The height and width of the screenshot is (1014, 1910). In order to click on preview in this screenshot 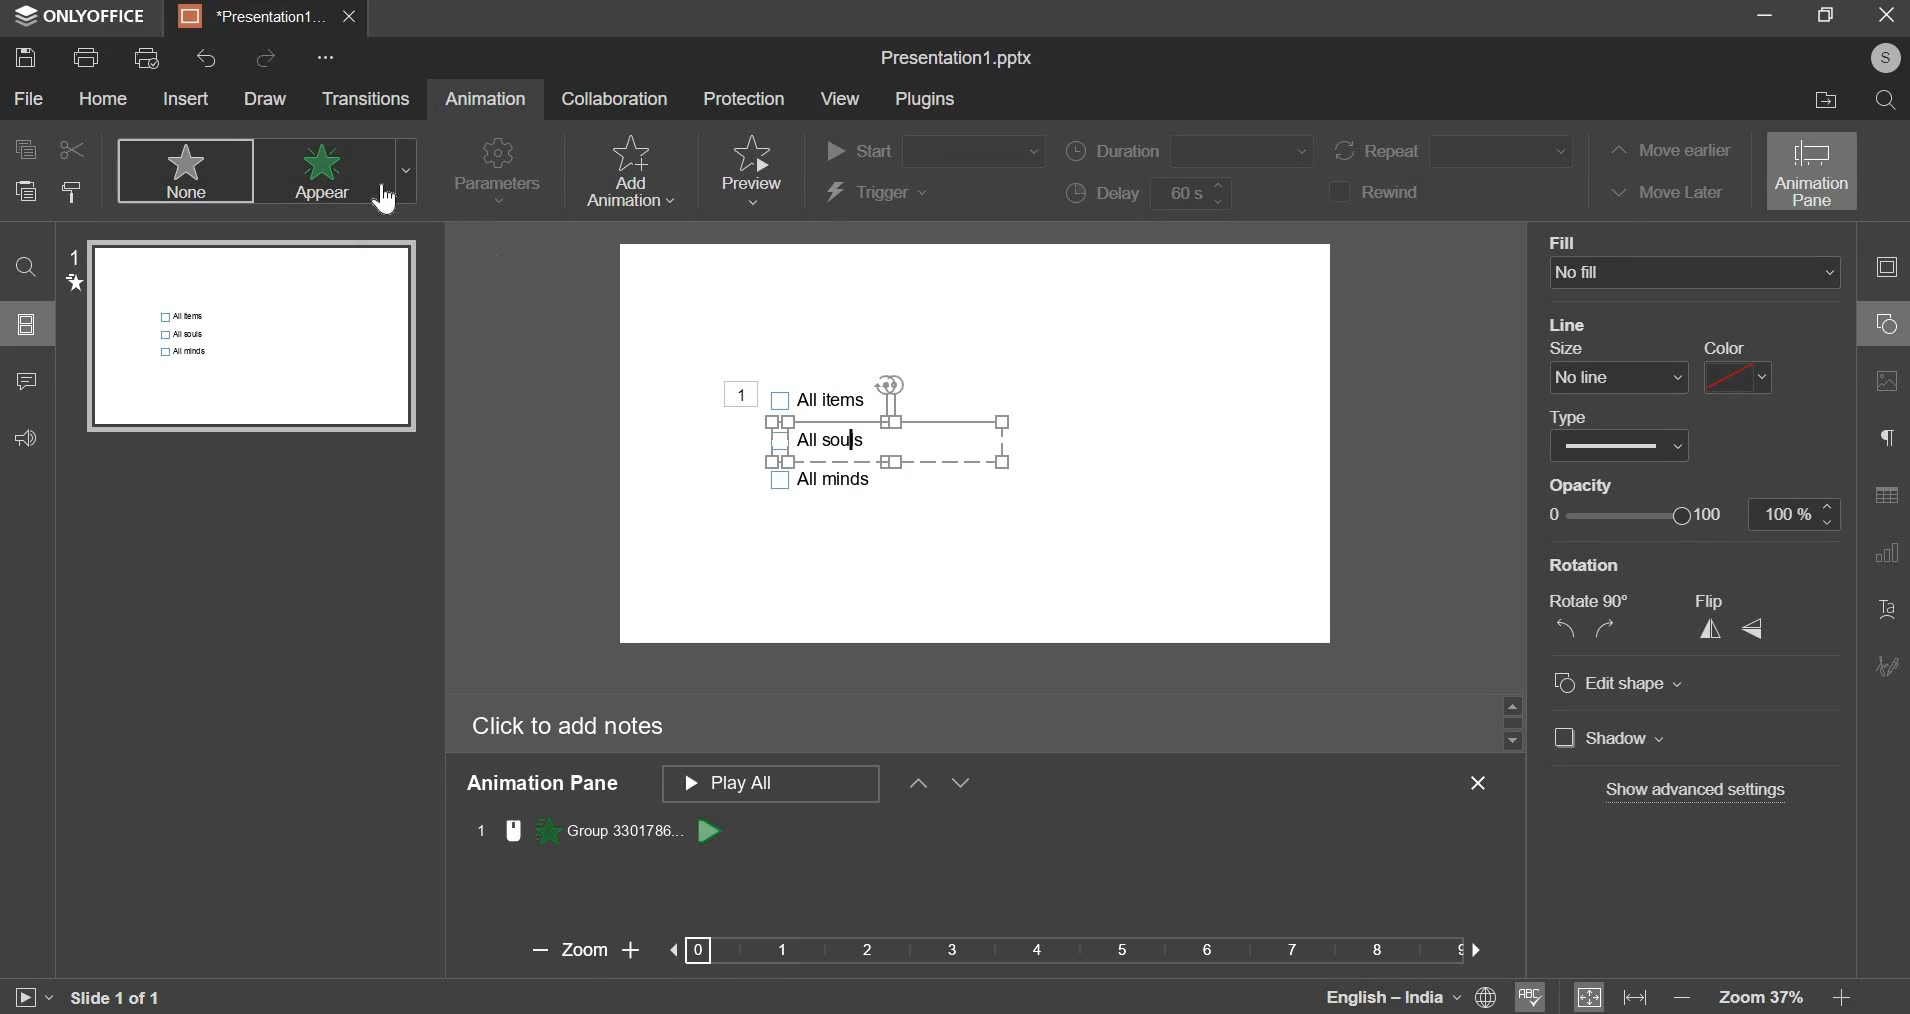, I will do `click(750, 169)`.